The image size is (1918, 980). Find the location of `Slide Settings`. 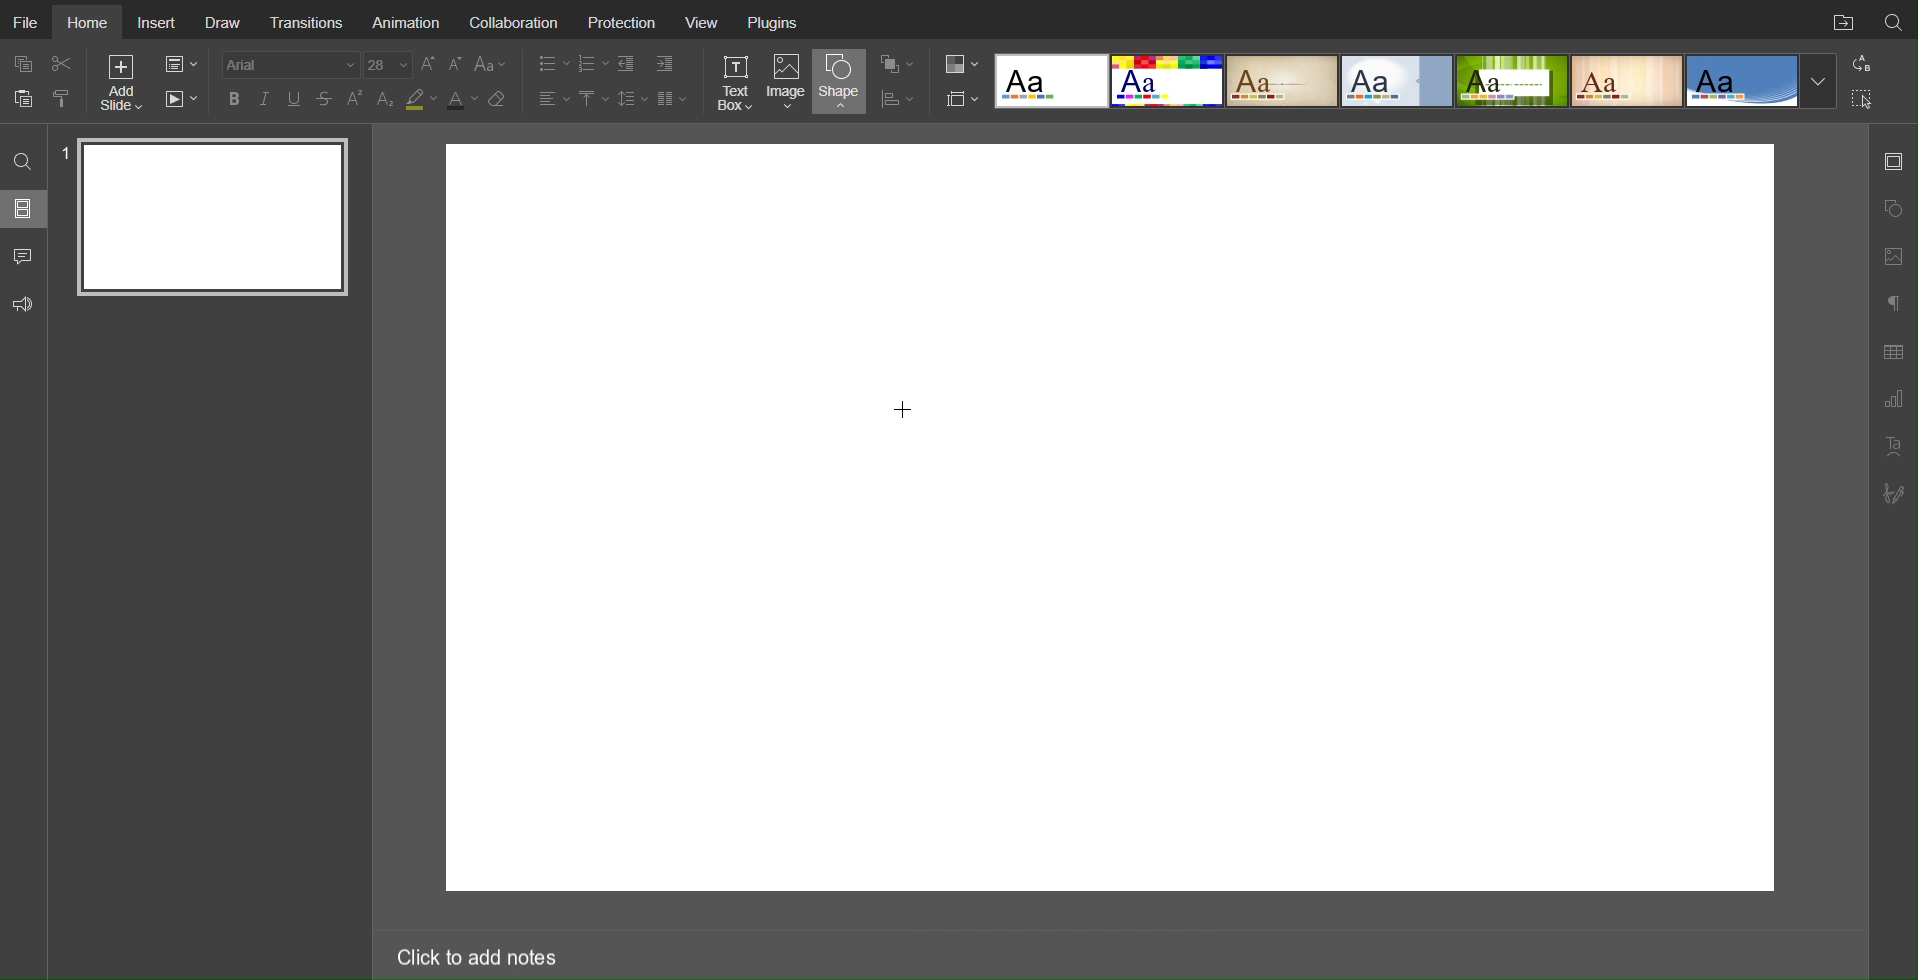

Slide Settings is located at coordinates (958, 99).